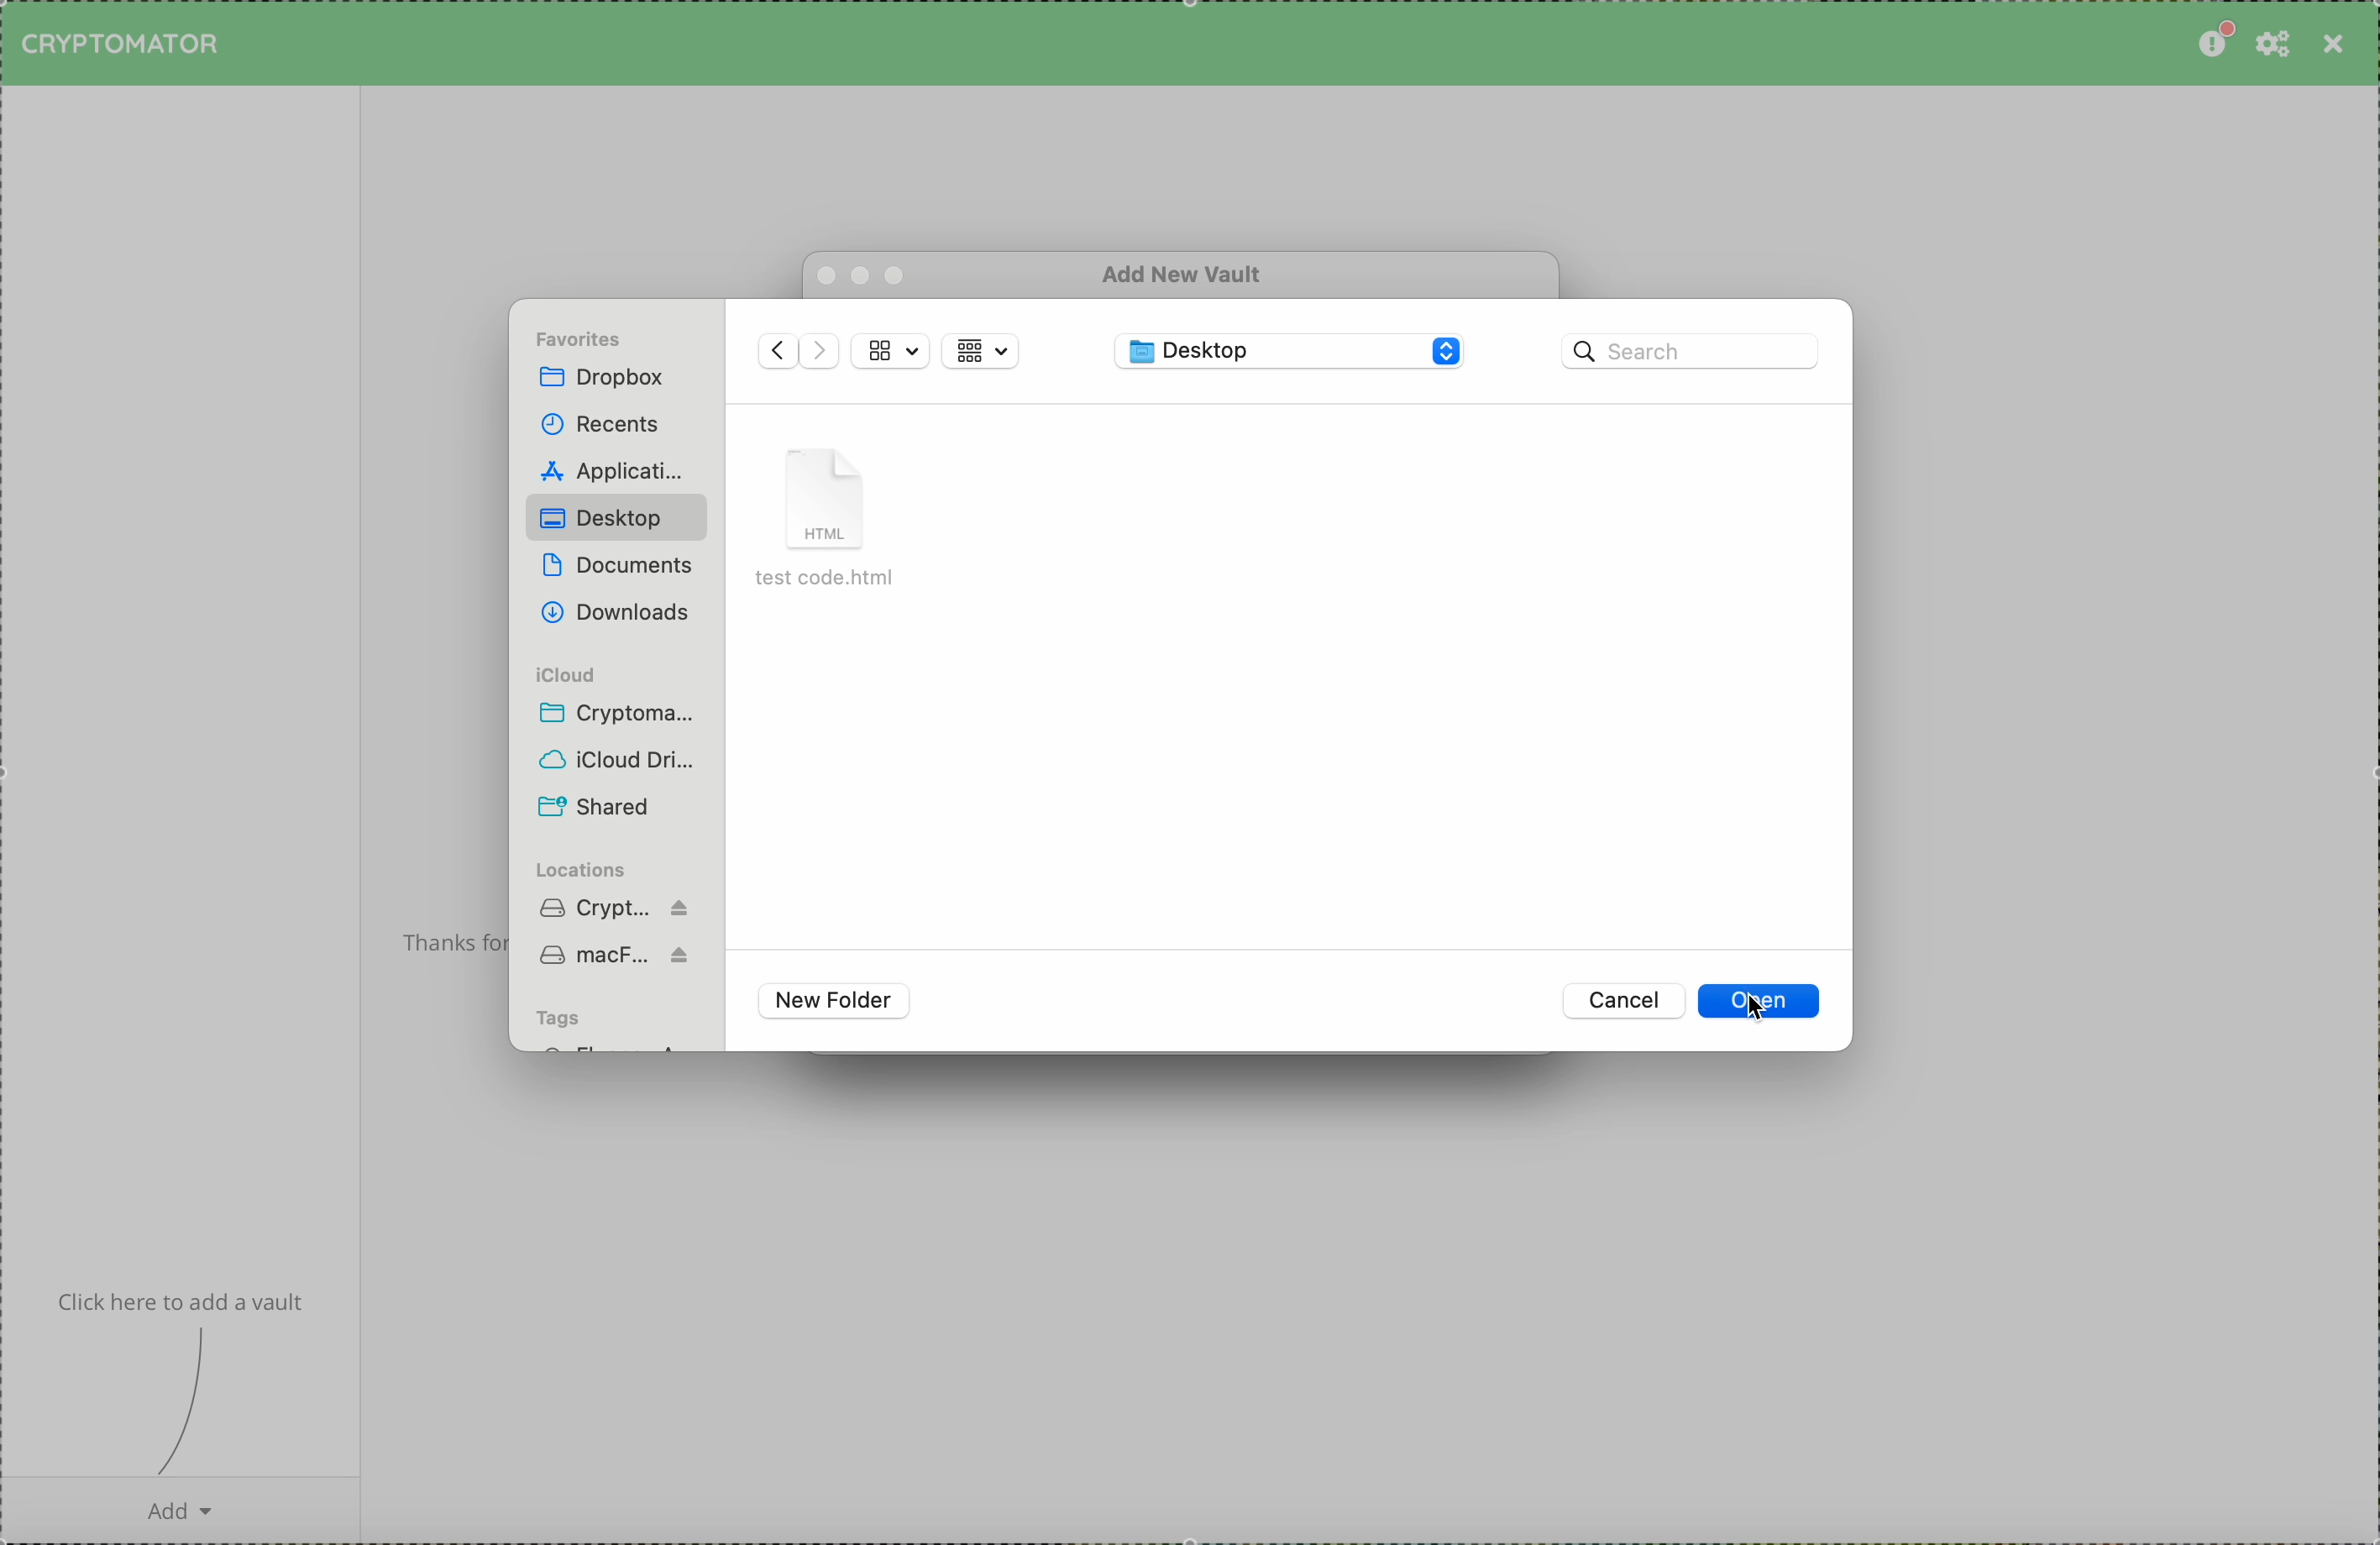  Describe the element at coordinates (621, 713) in the screenshot. I see `crypto...` at that location.